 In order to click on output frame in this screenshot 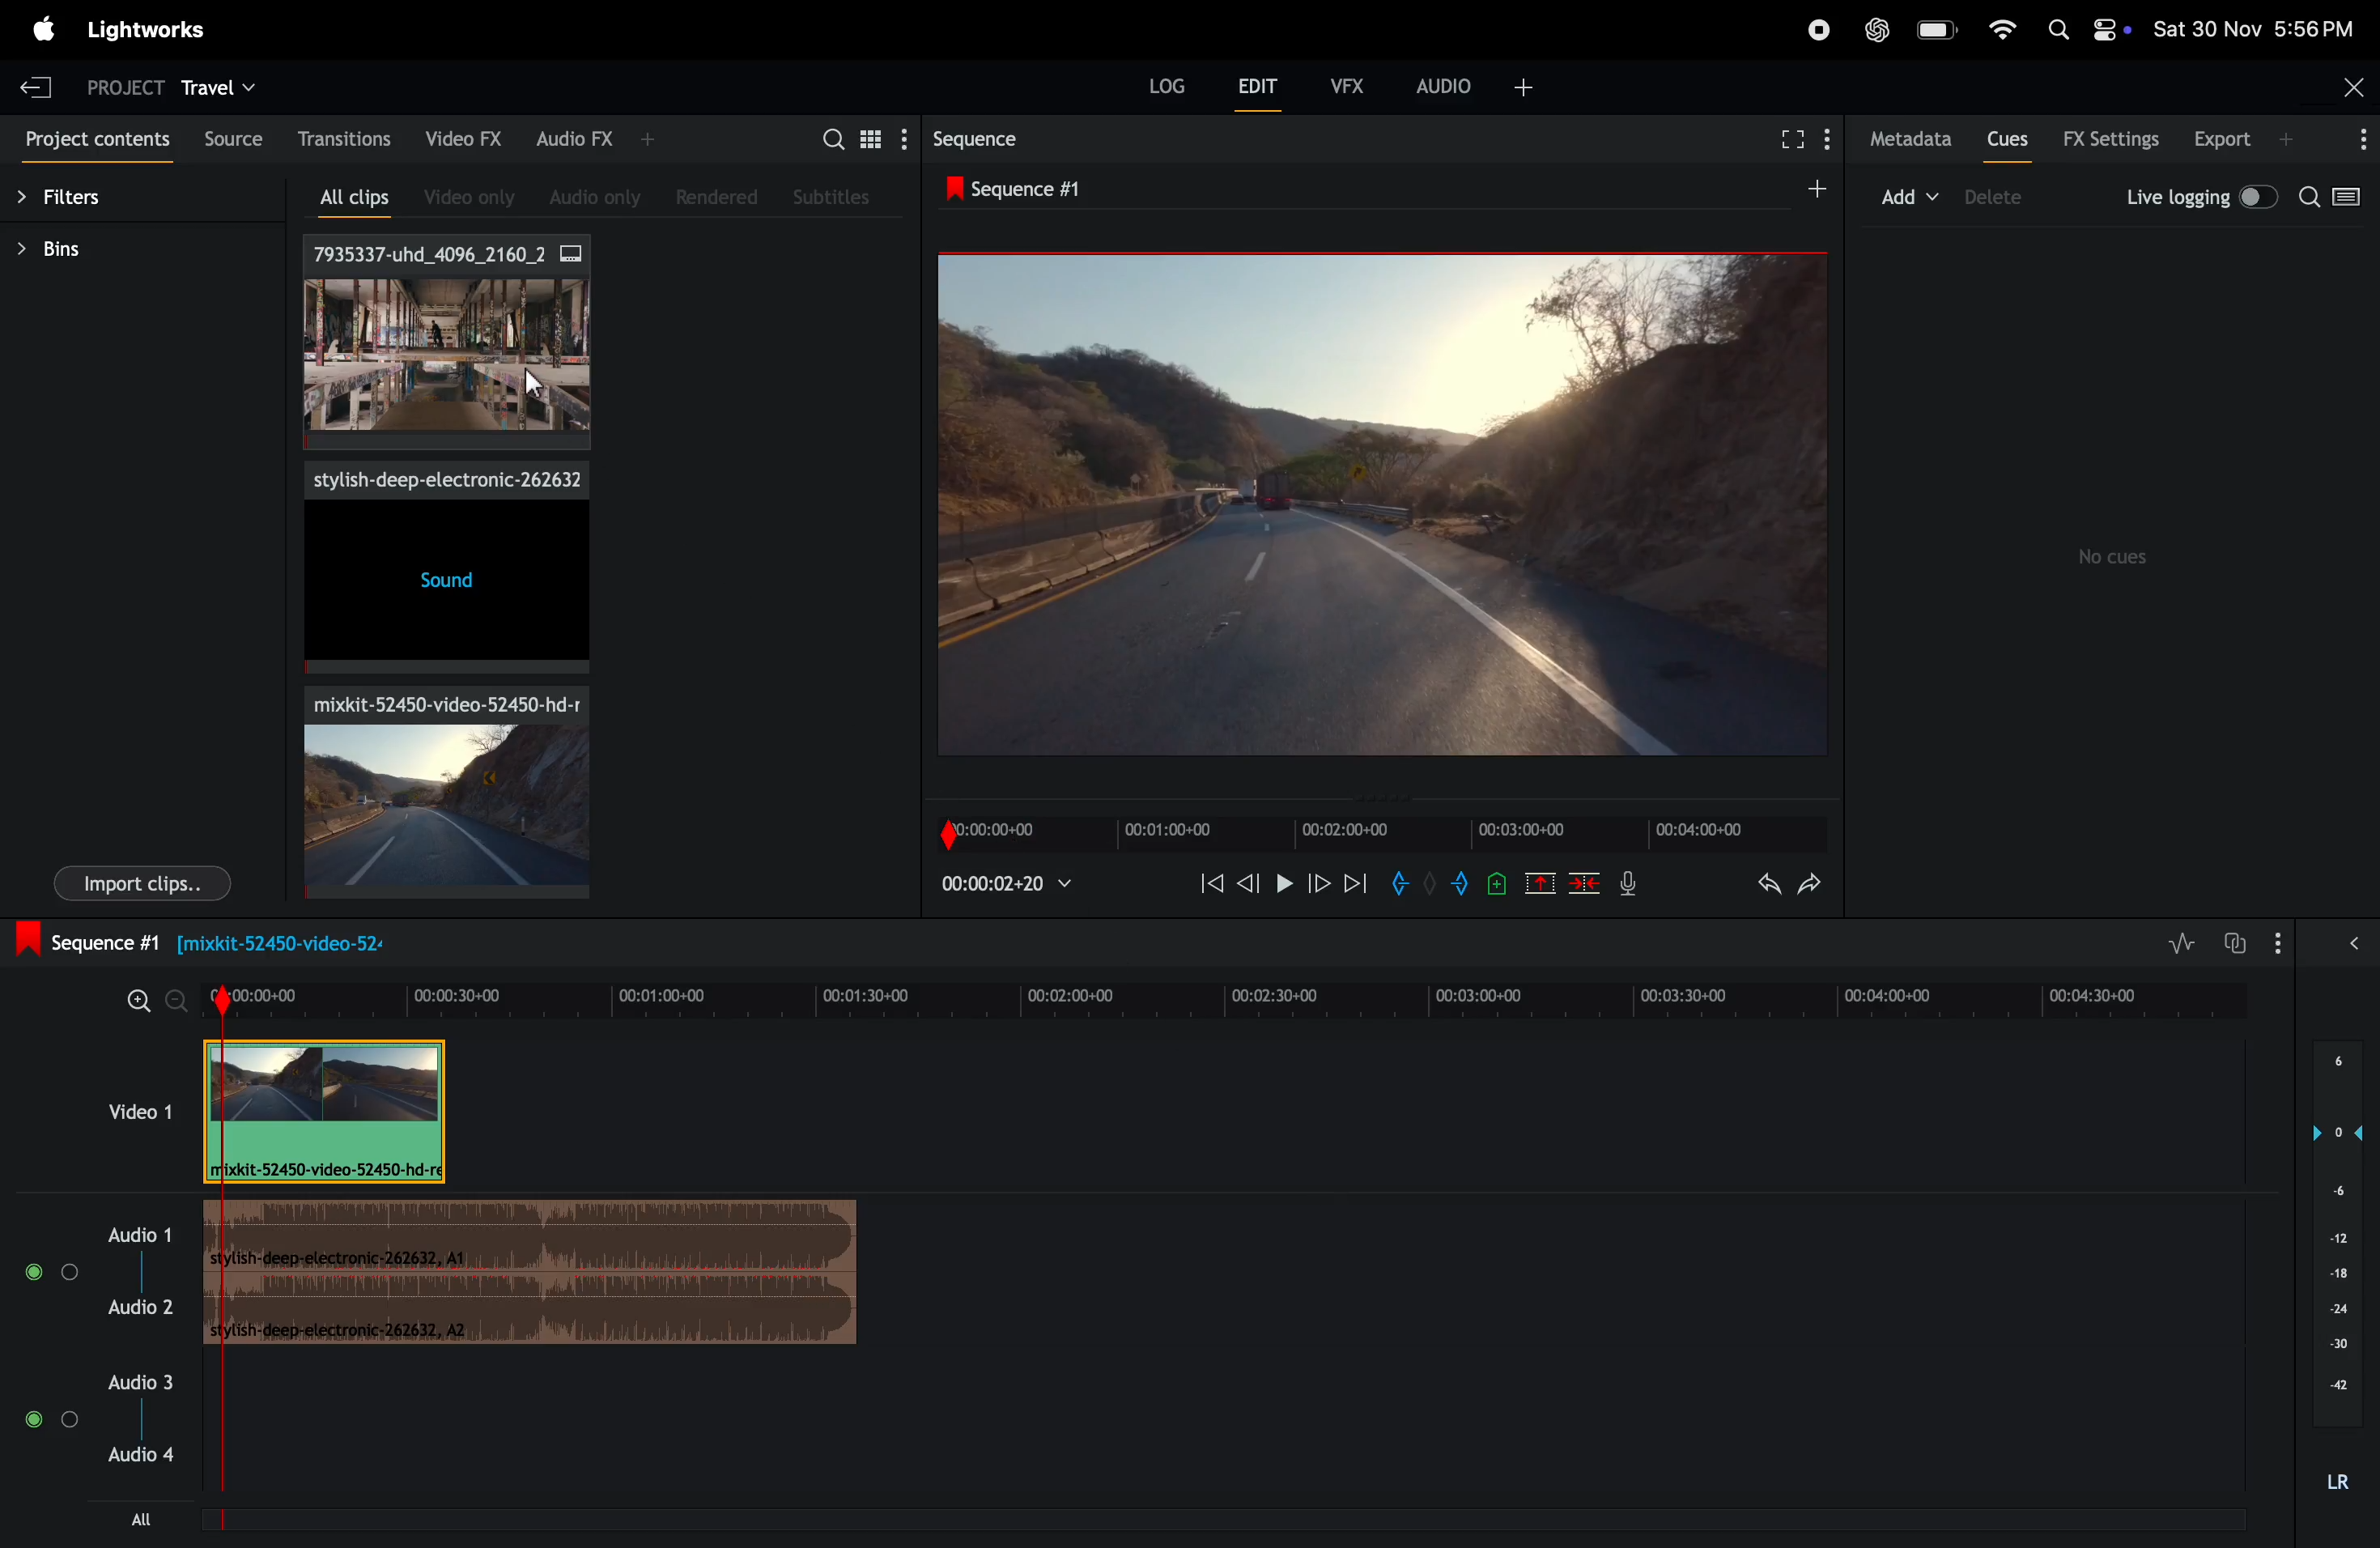, I will do `click(1379, 503)`.